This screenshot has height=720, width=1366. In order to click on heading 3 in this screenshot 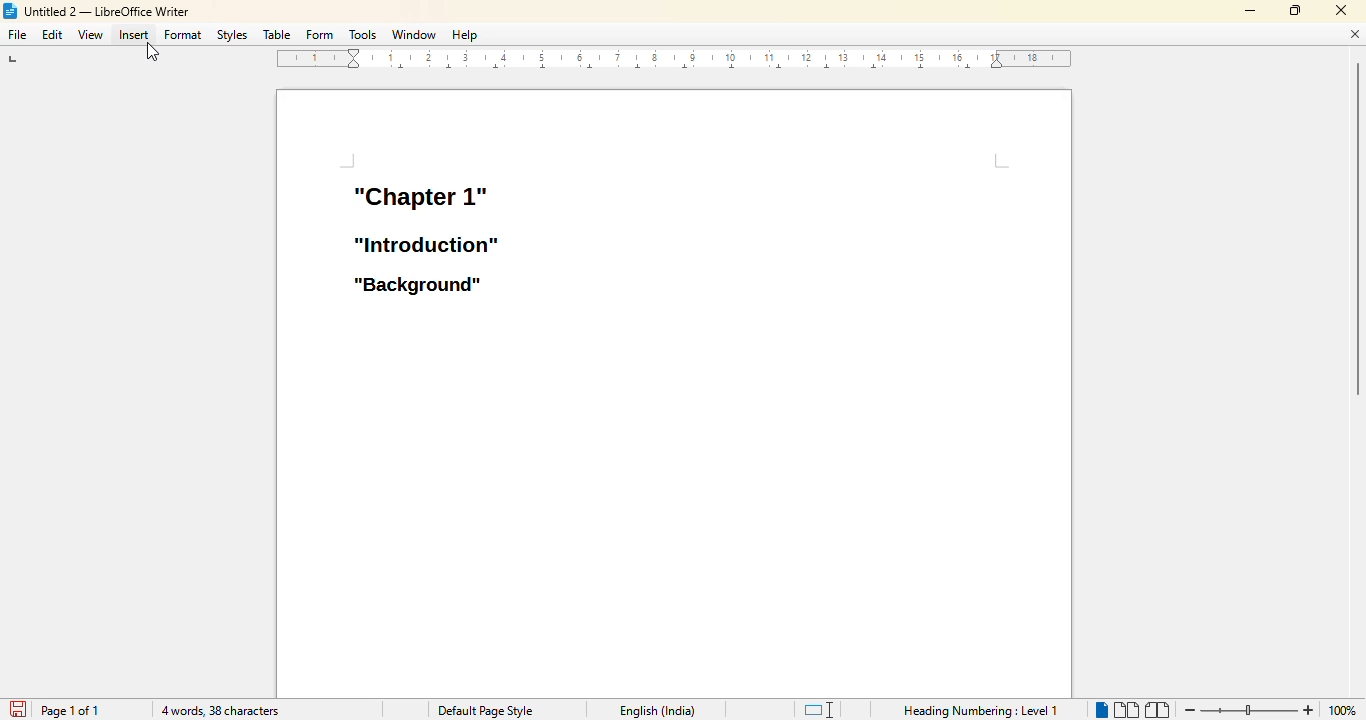, I will do `click(417, 286)`.